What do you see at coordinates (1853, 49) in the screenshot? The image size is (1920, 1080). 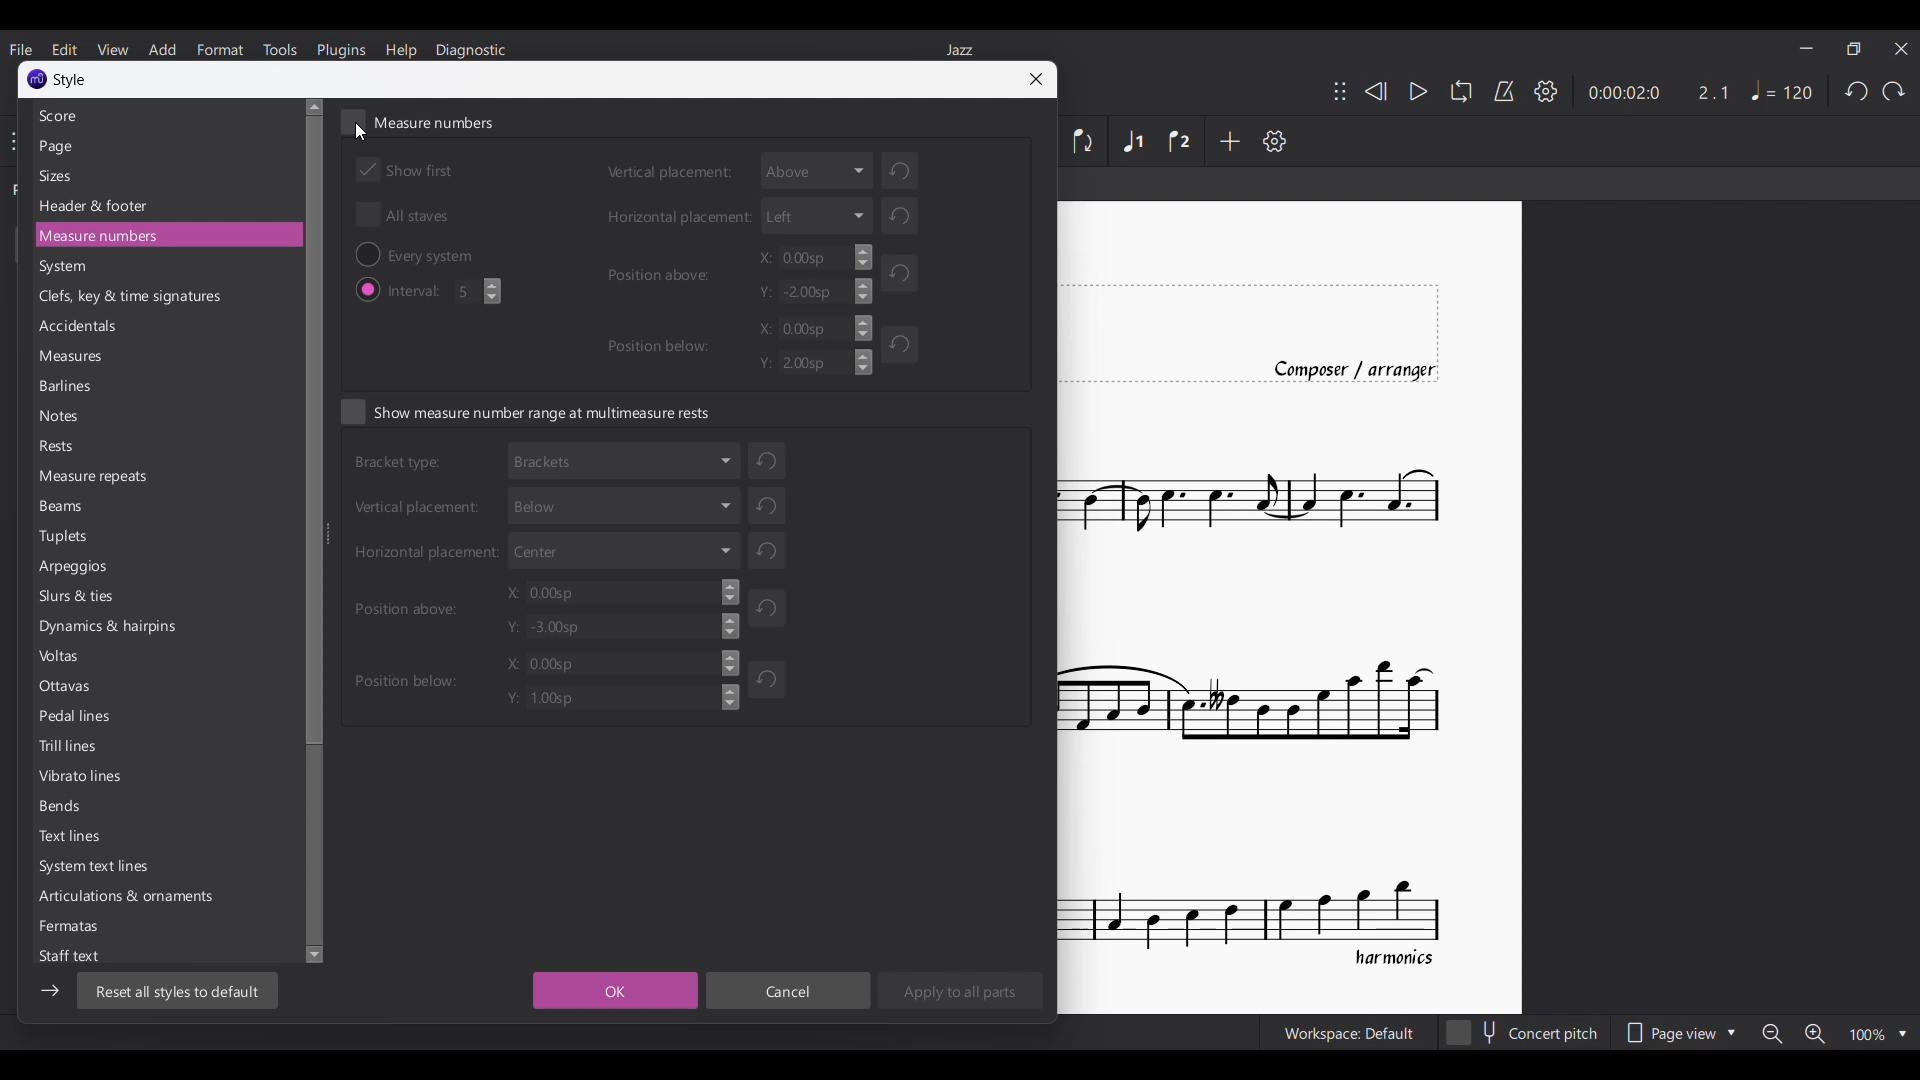 I see `Show in smaller tab` at bounding box center [1853, 49].